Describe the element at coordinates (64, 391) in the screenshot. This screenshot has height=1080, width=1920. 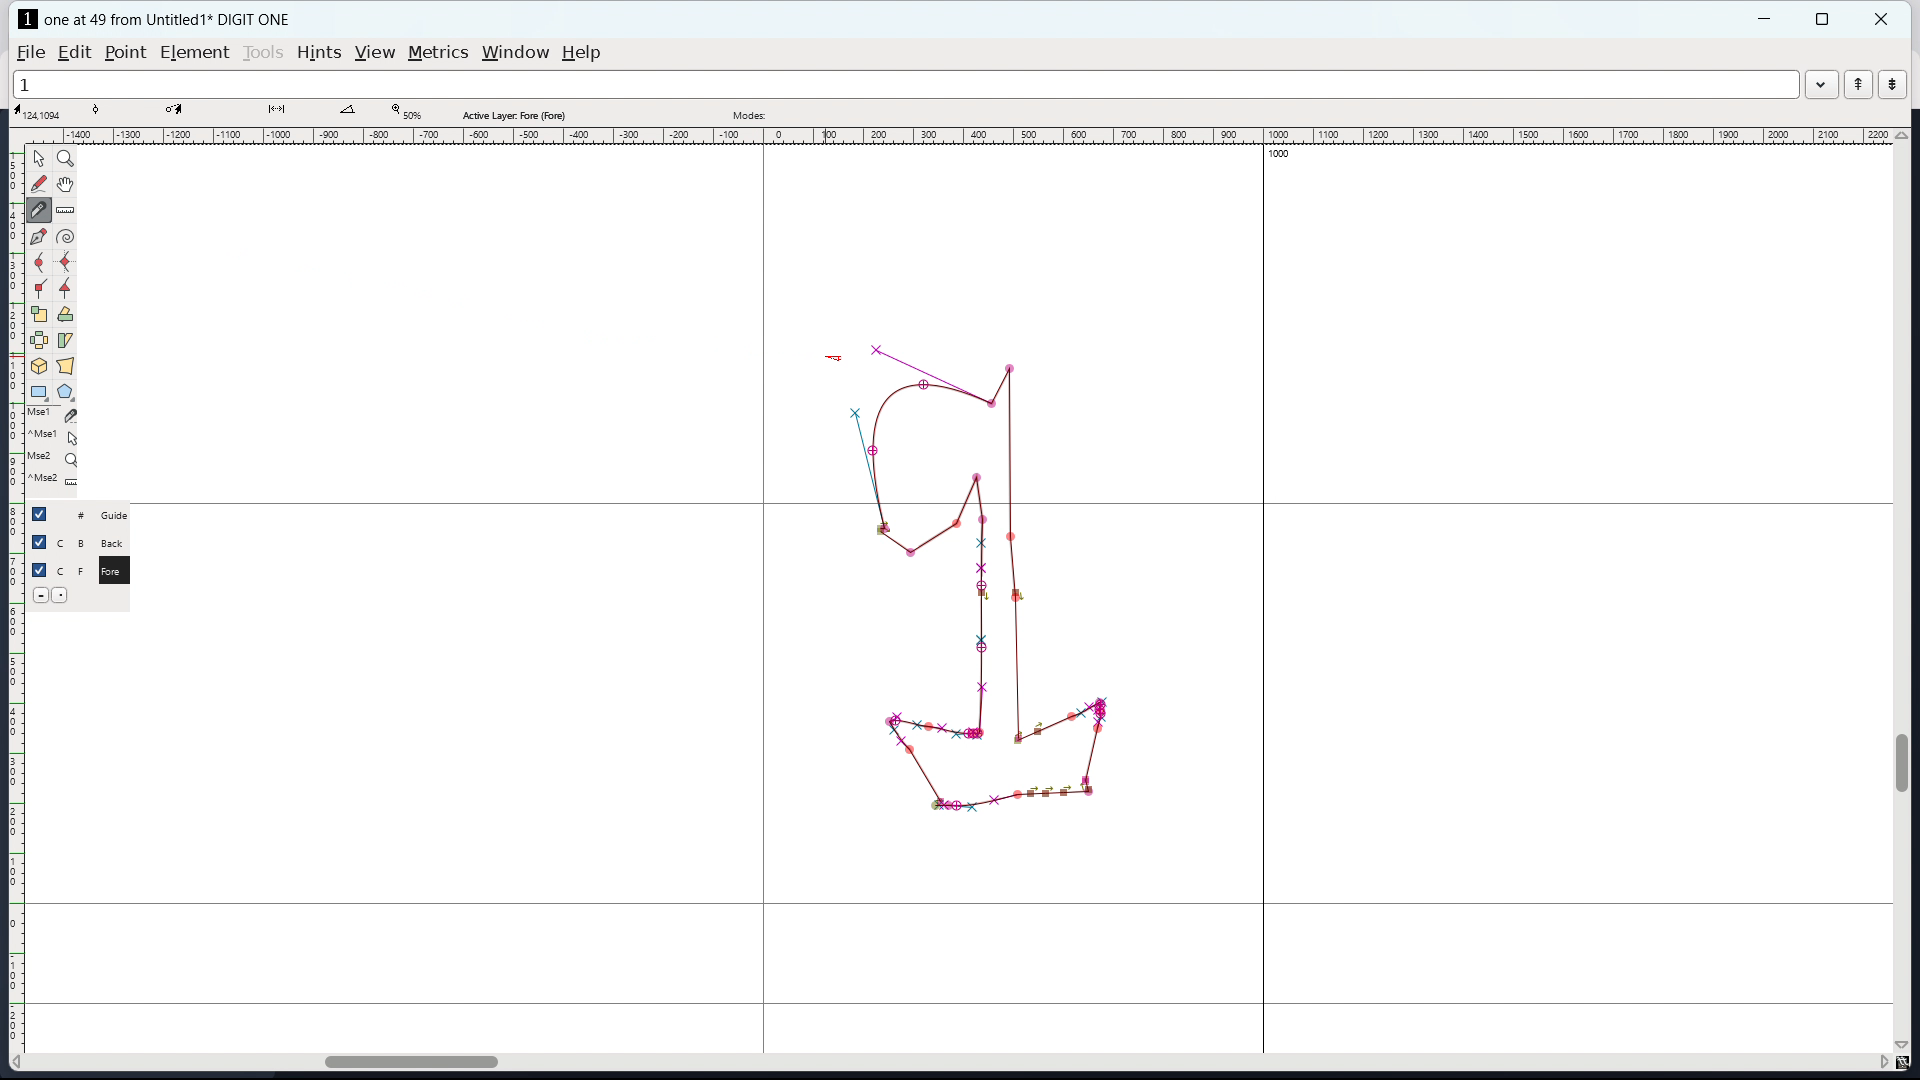
I see `polygon or star` at that location.